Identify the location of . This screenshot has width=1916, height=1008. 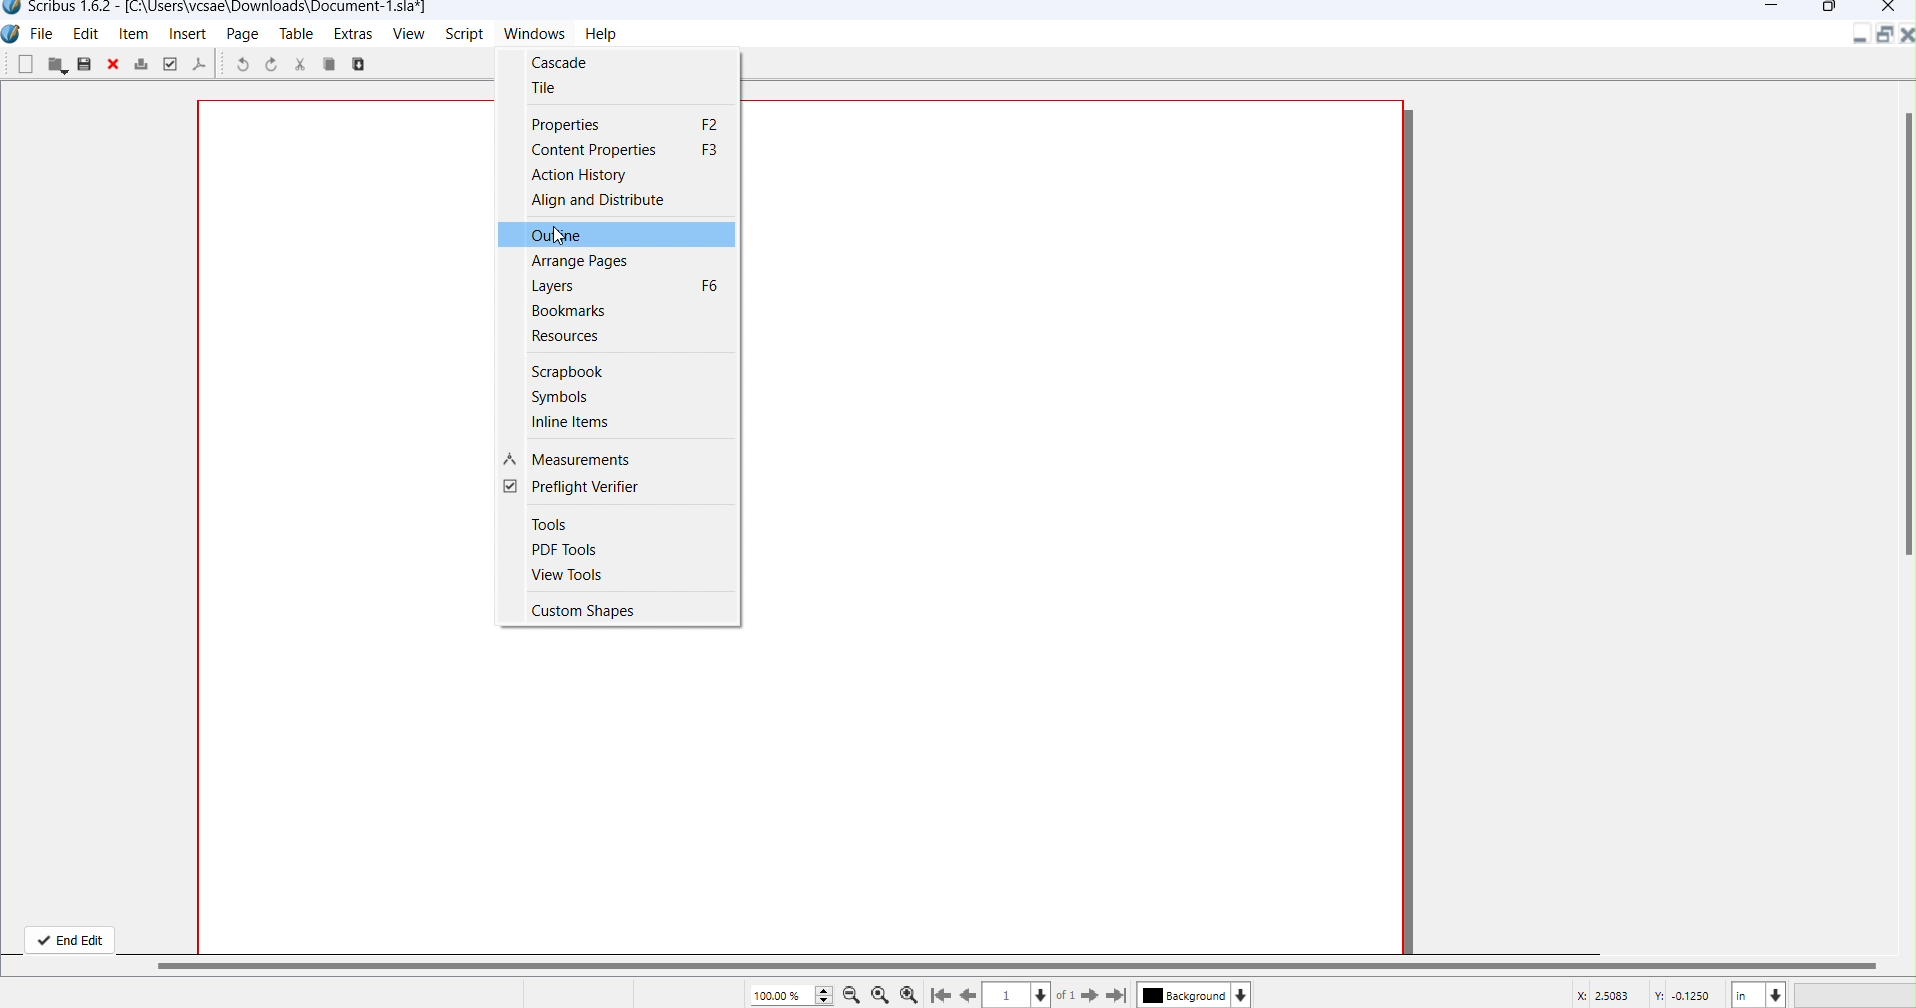
(172, 64).